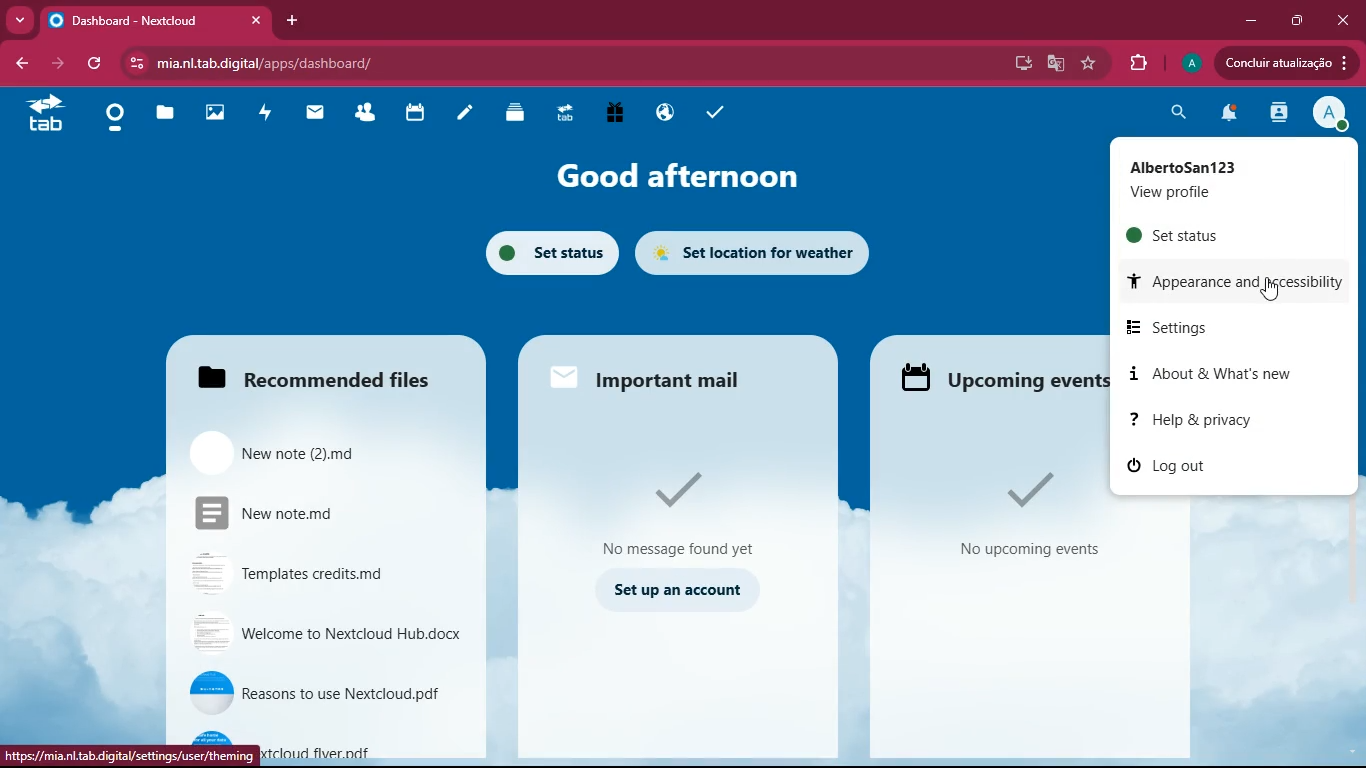  Describe the element at coordinates (111, 122) in the screenshot. I see `home` at that location.